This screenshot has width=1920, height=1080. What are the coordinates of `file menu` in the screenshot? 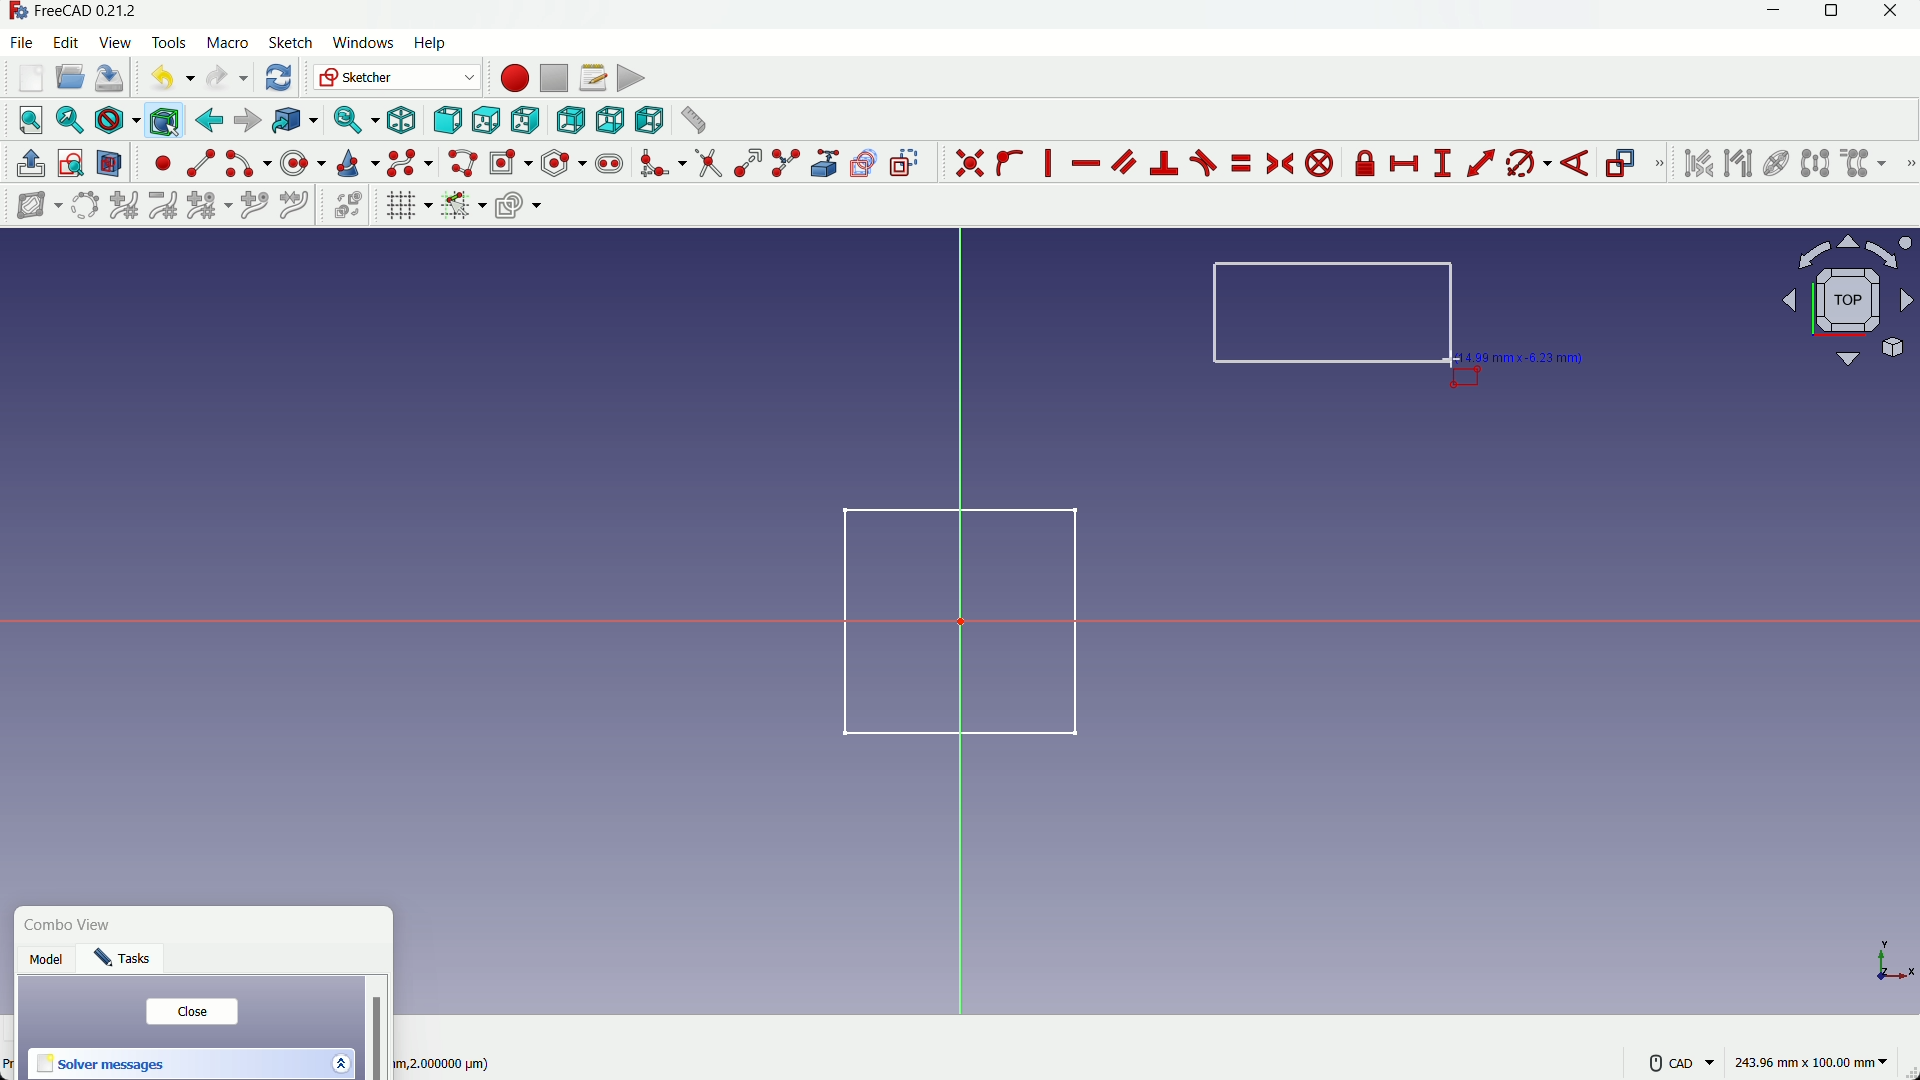 It's located at (24, 42).